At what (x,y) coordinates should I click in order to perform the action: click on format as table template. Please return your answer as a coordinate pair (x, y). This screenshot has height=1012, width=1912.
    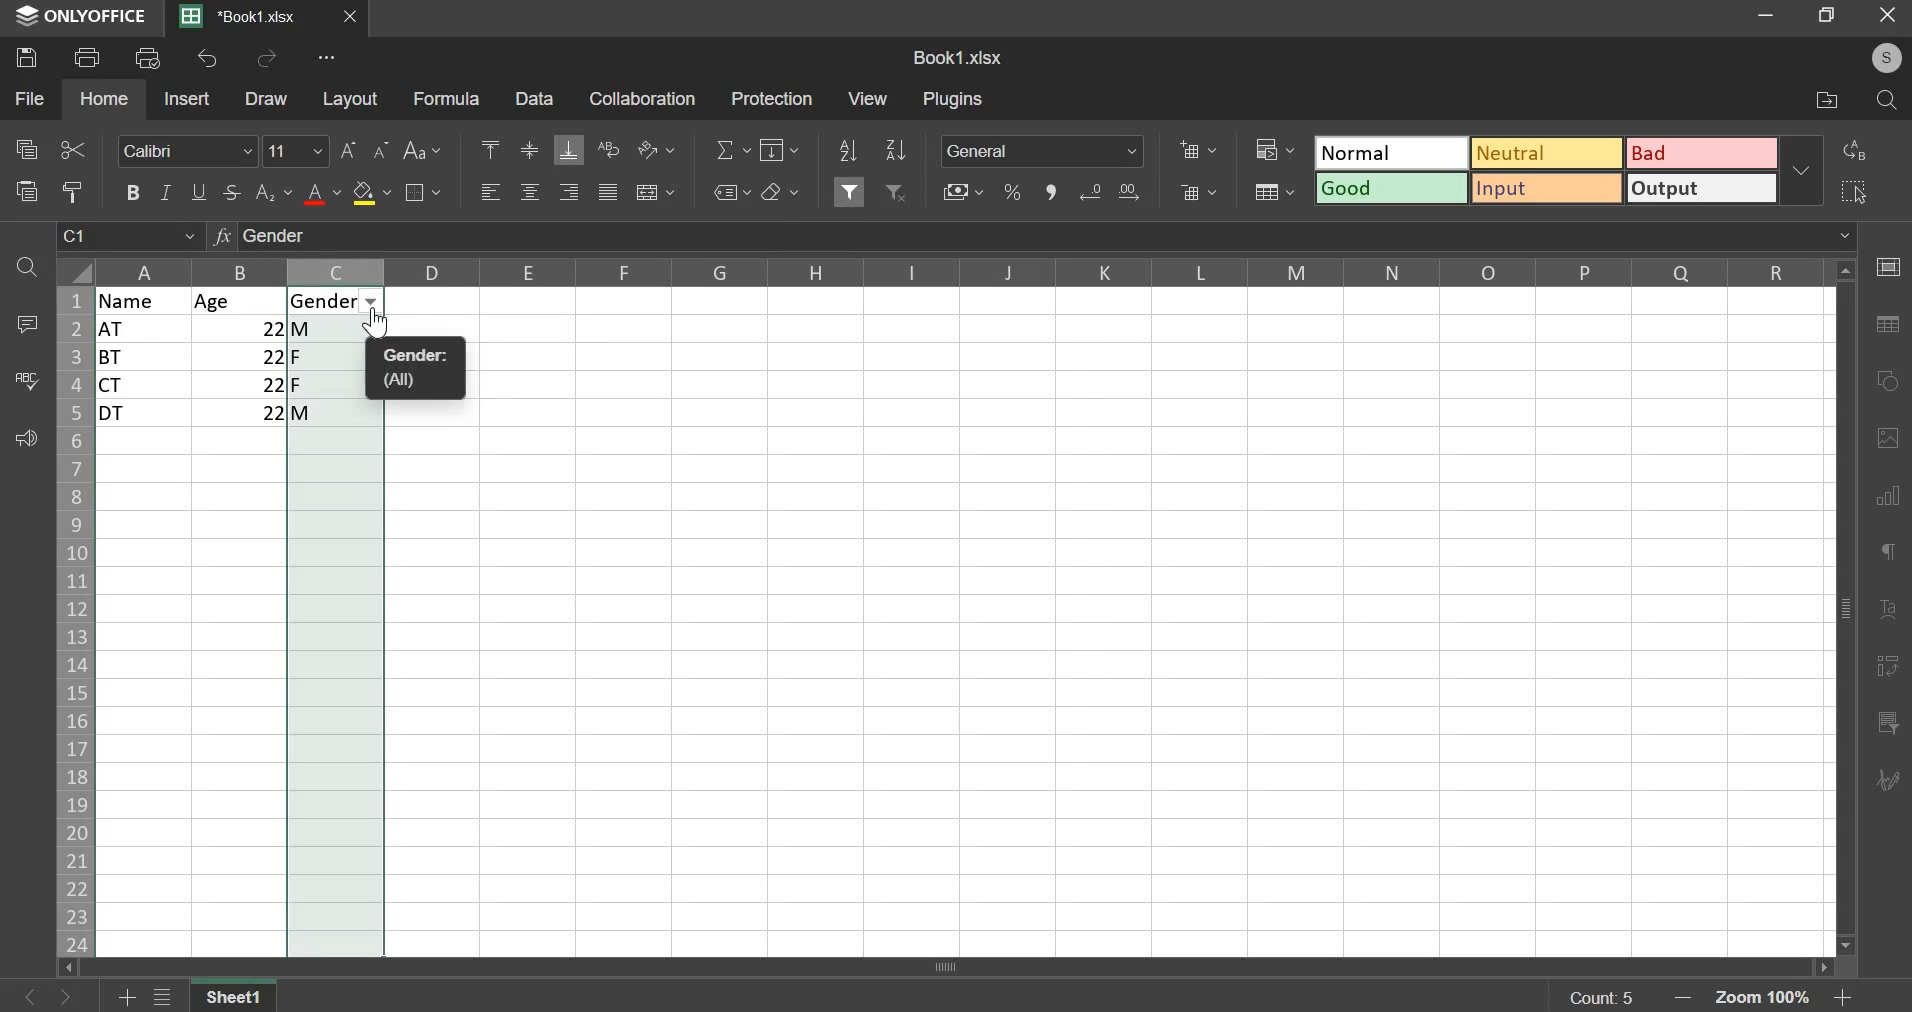
    Looking at the image, I should click on (1274, 192).